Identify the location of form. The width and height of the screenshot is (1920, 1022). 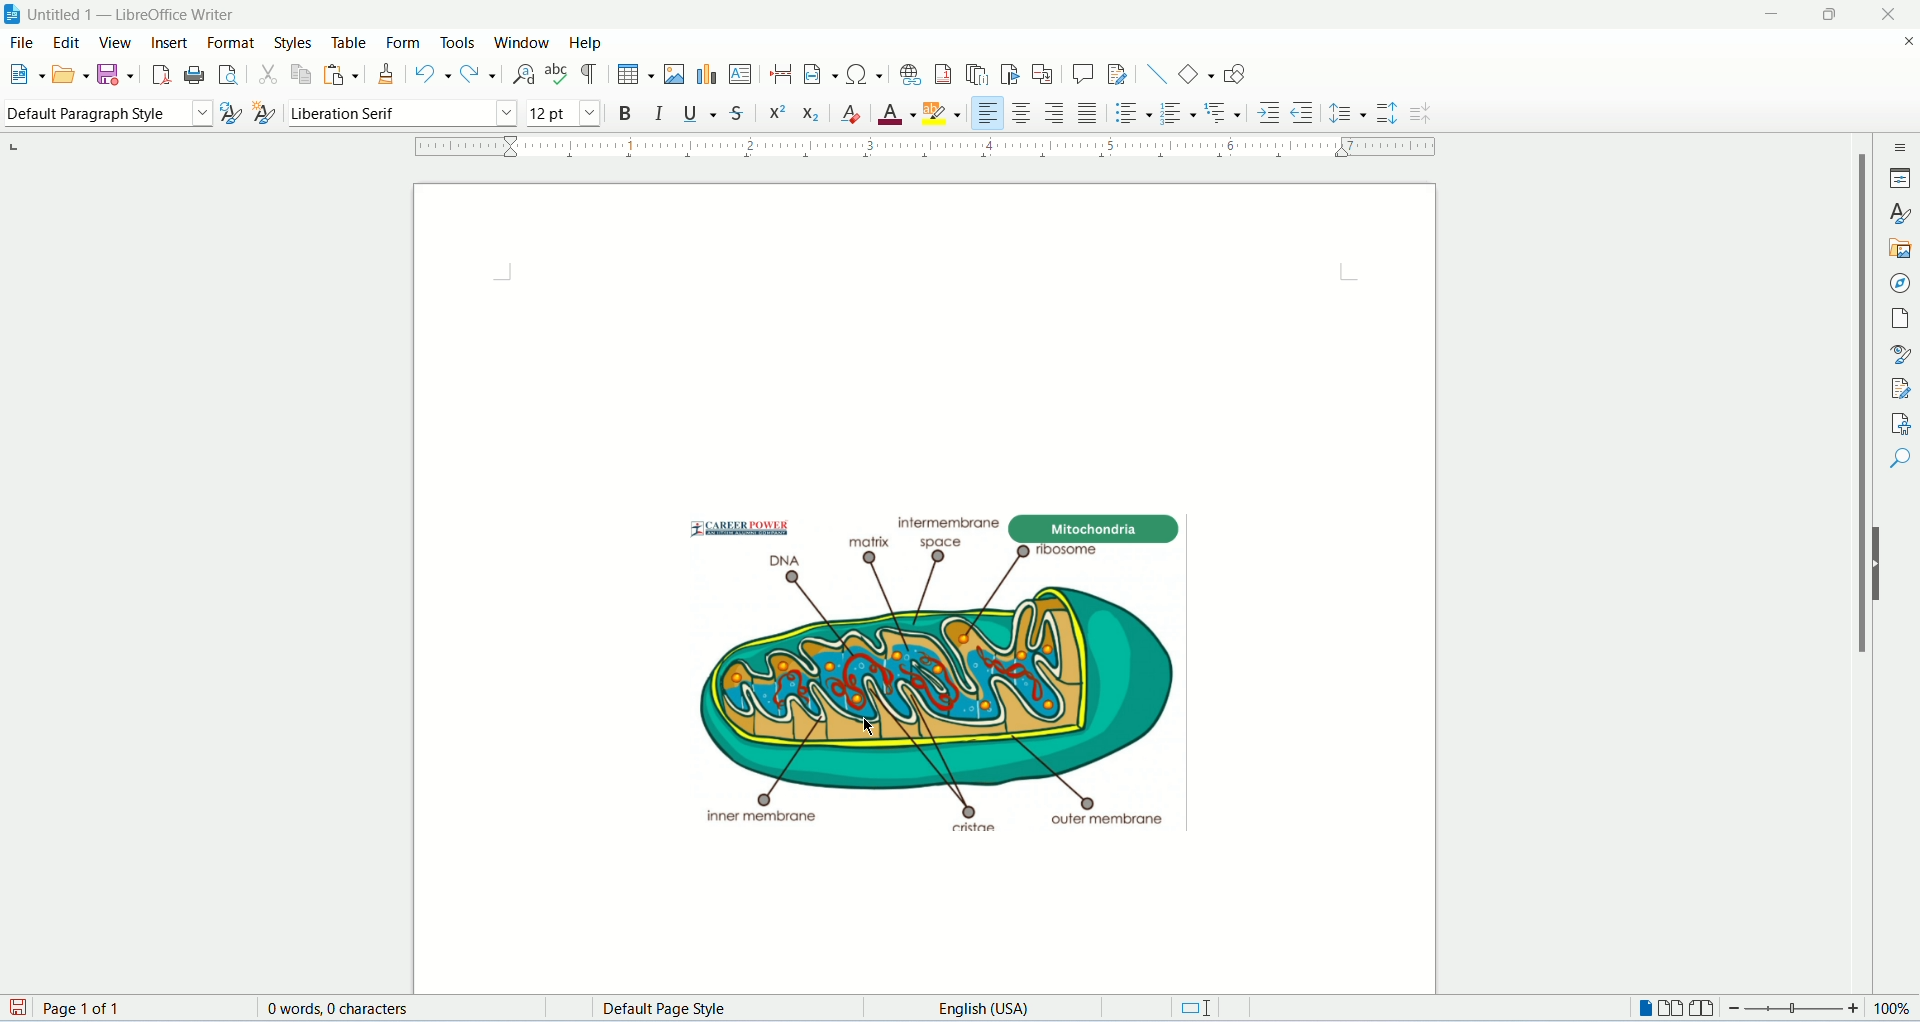
(407, 40).